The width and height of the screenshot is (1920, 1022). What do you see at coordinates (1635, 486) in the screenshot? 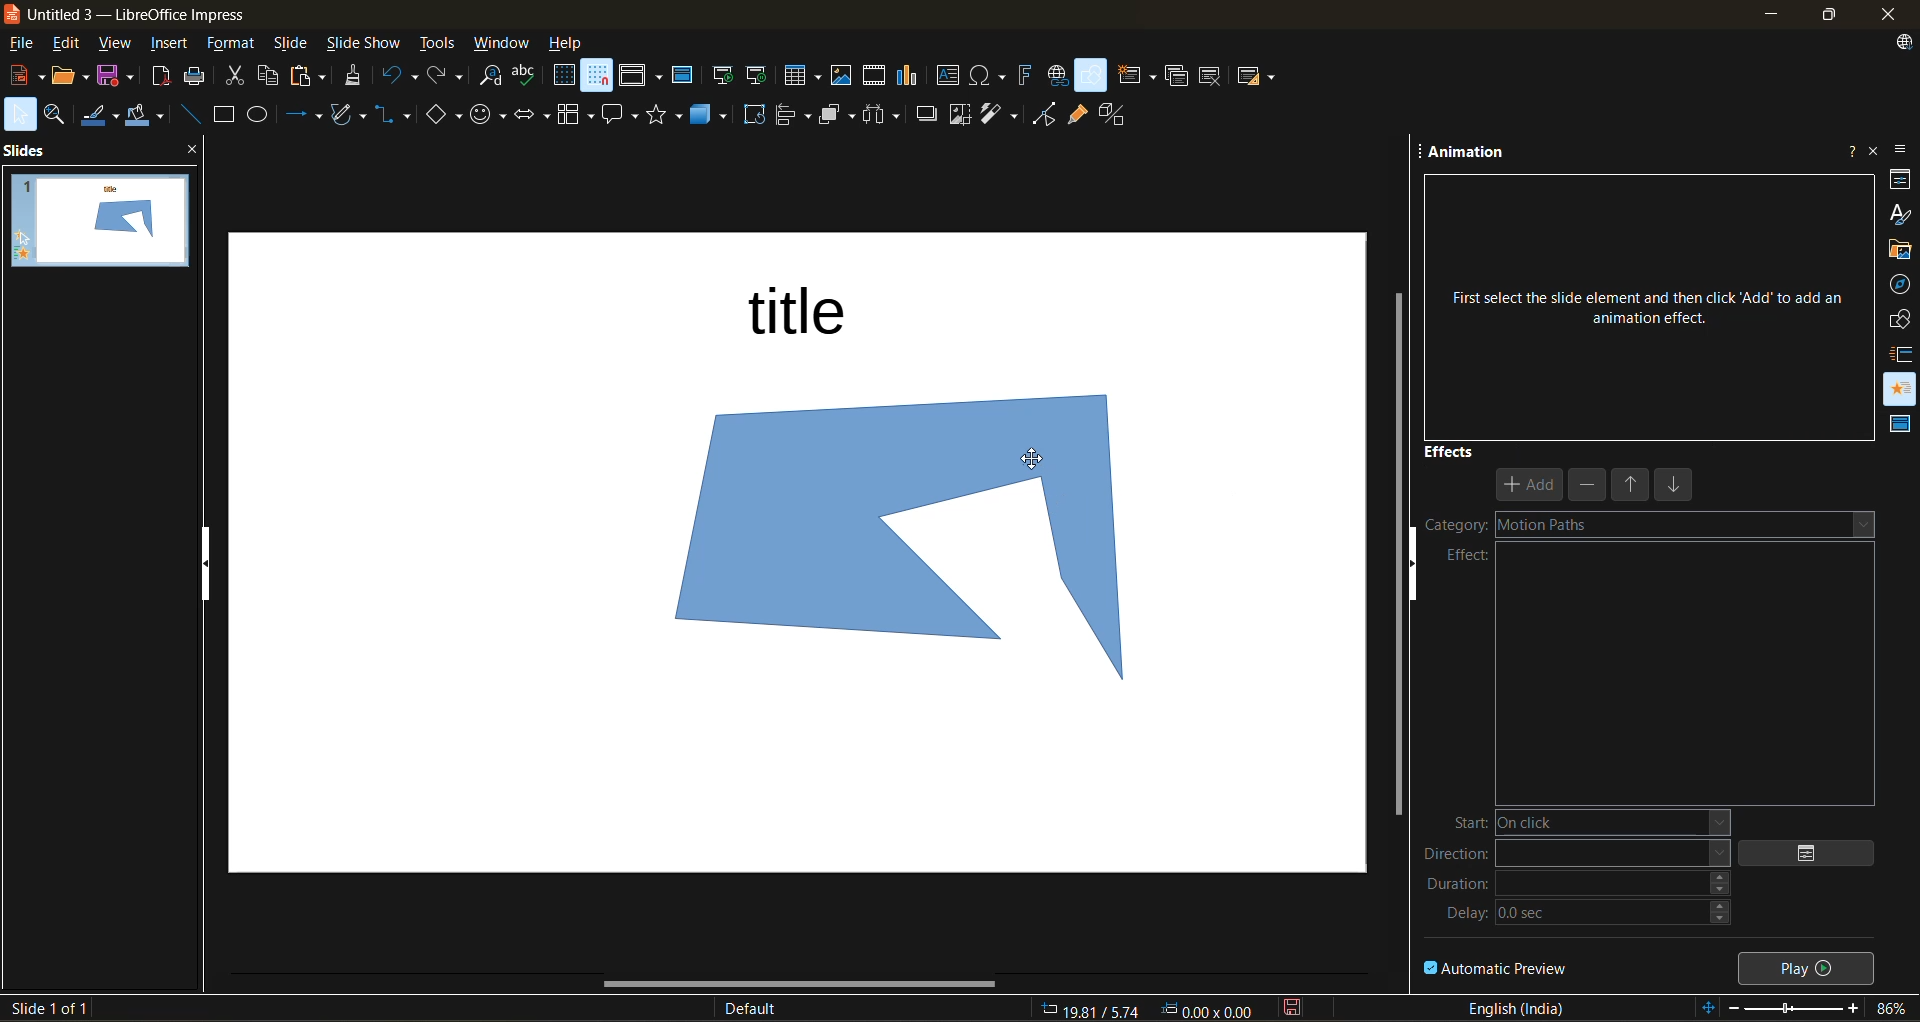
I see `move up` at bounding box center [1635, 486].